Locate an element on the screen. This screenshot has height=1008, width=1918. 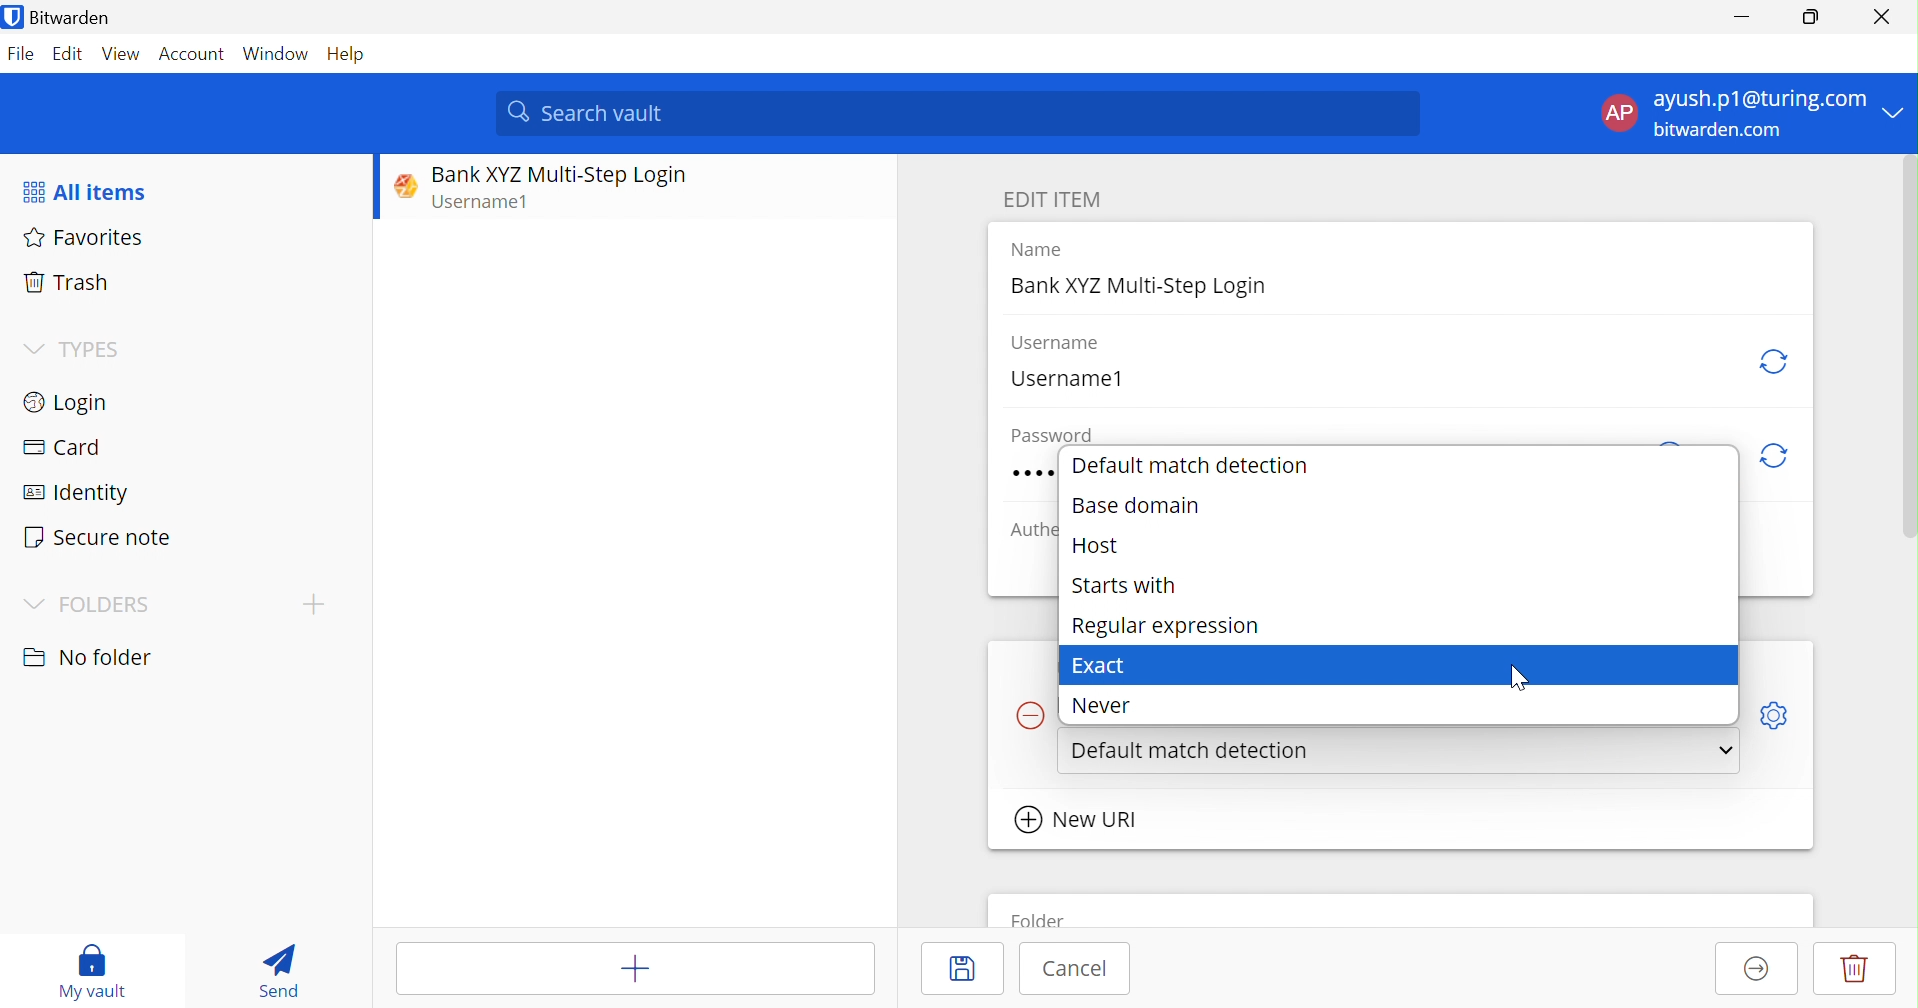
Regular expression is located at coordinates (1167, 625).